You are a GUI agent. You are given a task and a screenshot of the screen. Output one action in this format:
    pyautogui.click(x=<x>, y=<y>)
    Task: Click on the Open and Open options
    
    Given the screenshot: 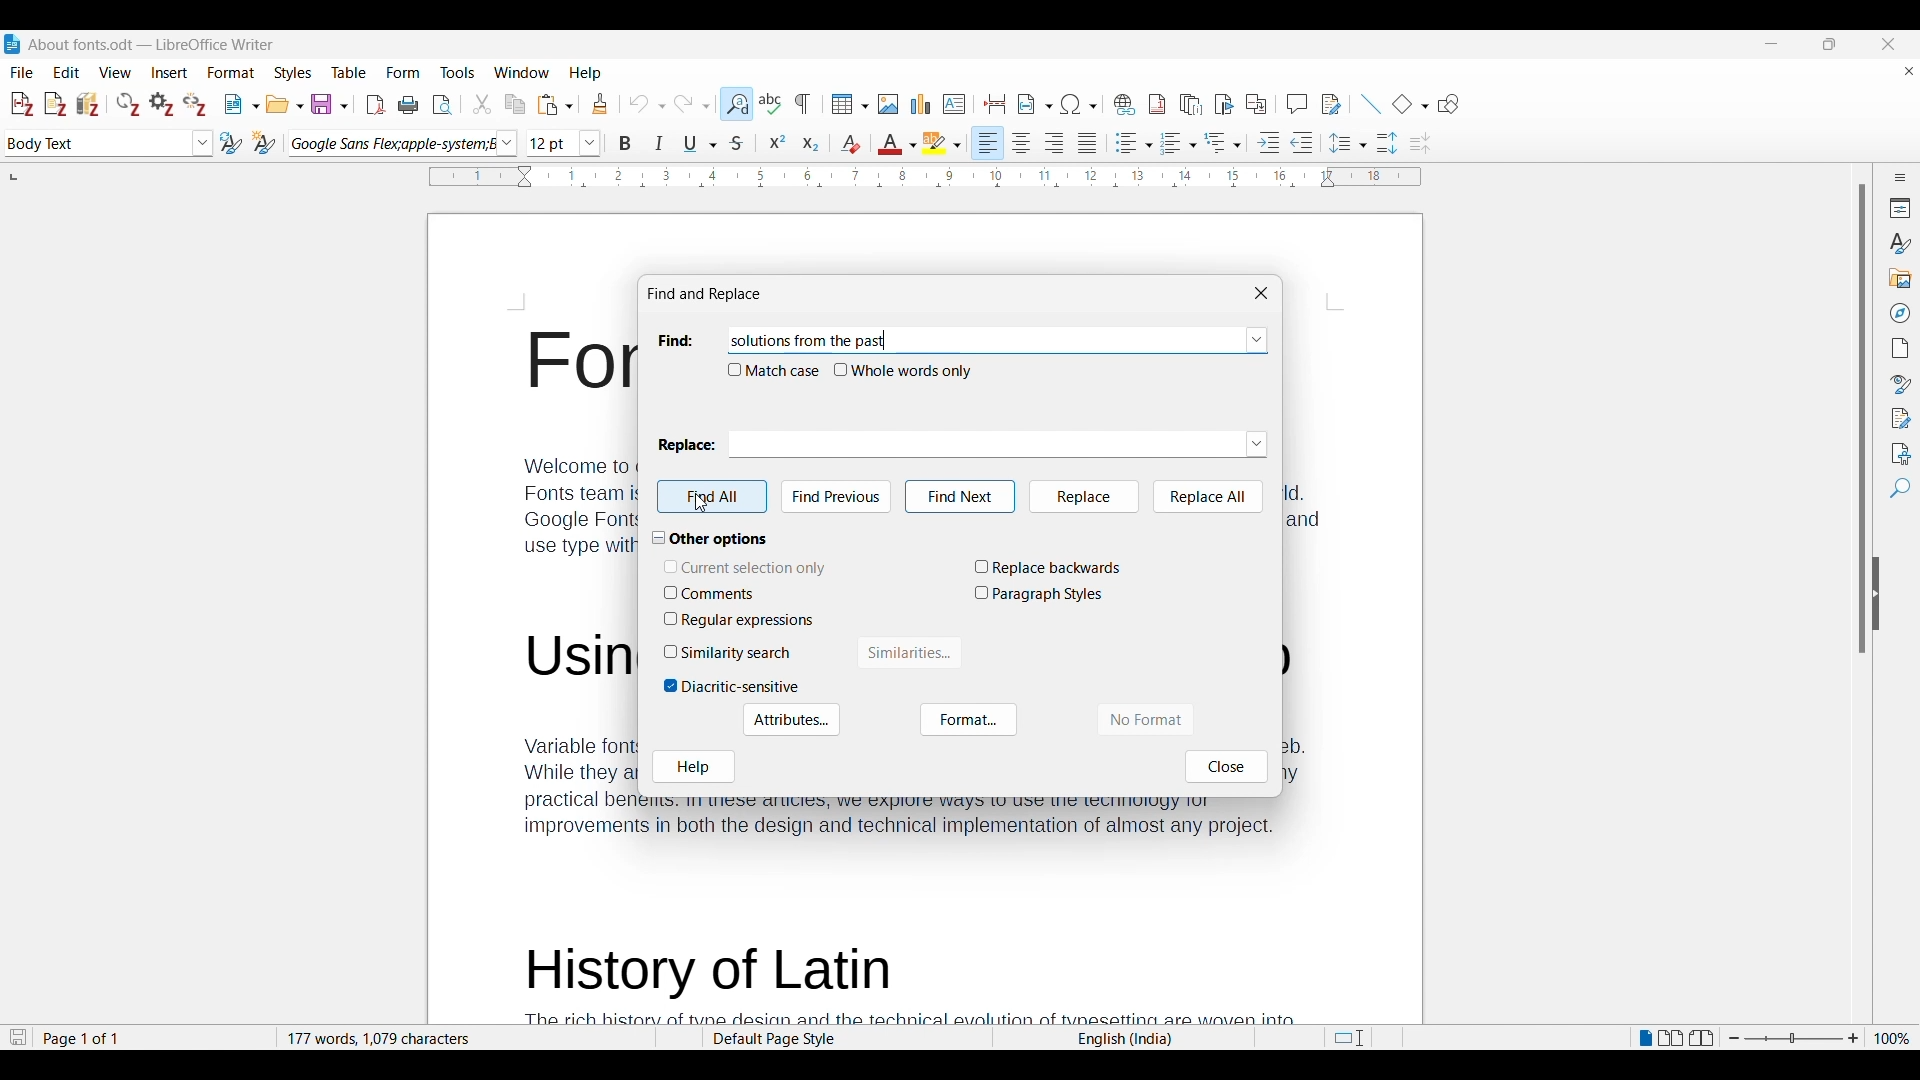 What is the action you would take?
    pyautogui.click(x=285, y=105)
    